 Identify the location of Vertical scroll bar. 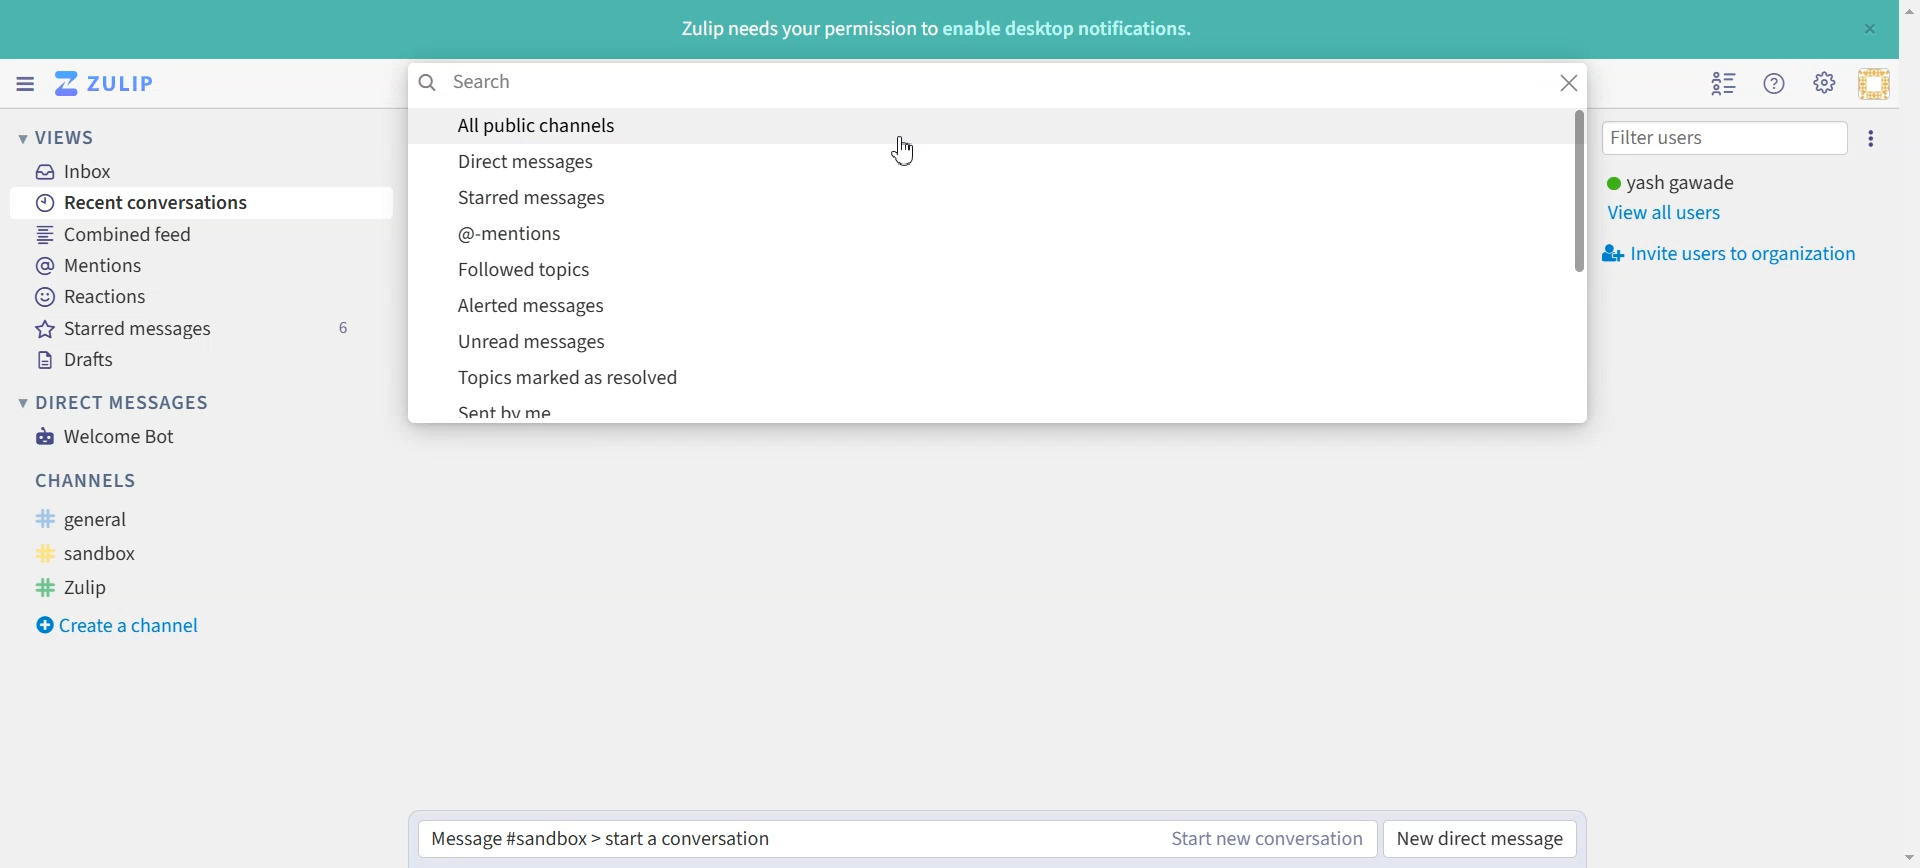
(1908, 434).